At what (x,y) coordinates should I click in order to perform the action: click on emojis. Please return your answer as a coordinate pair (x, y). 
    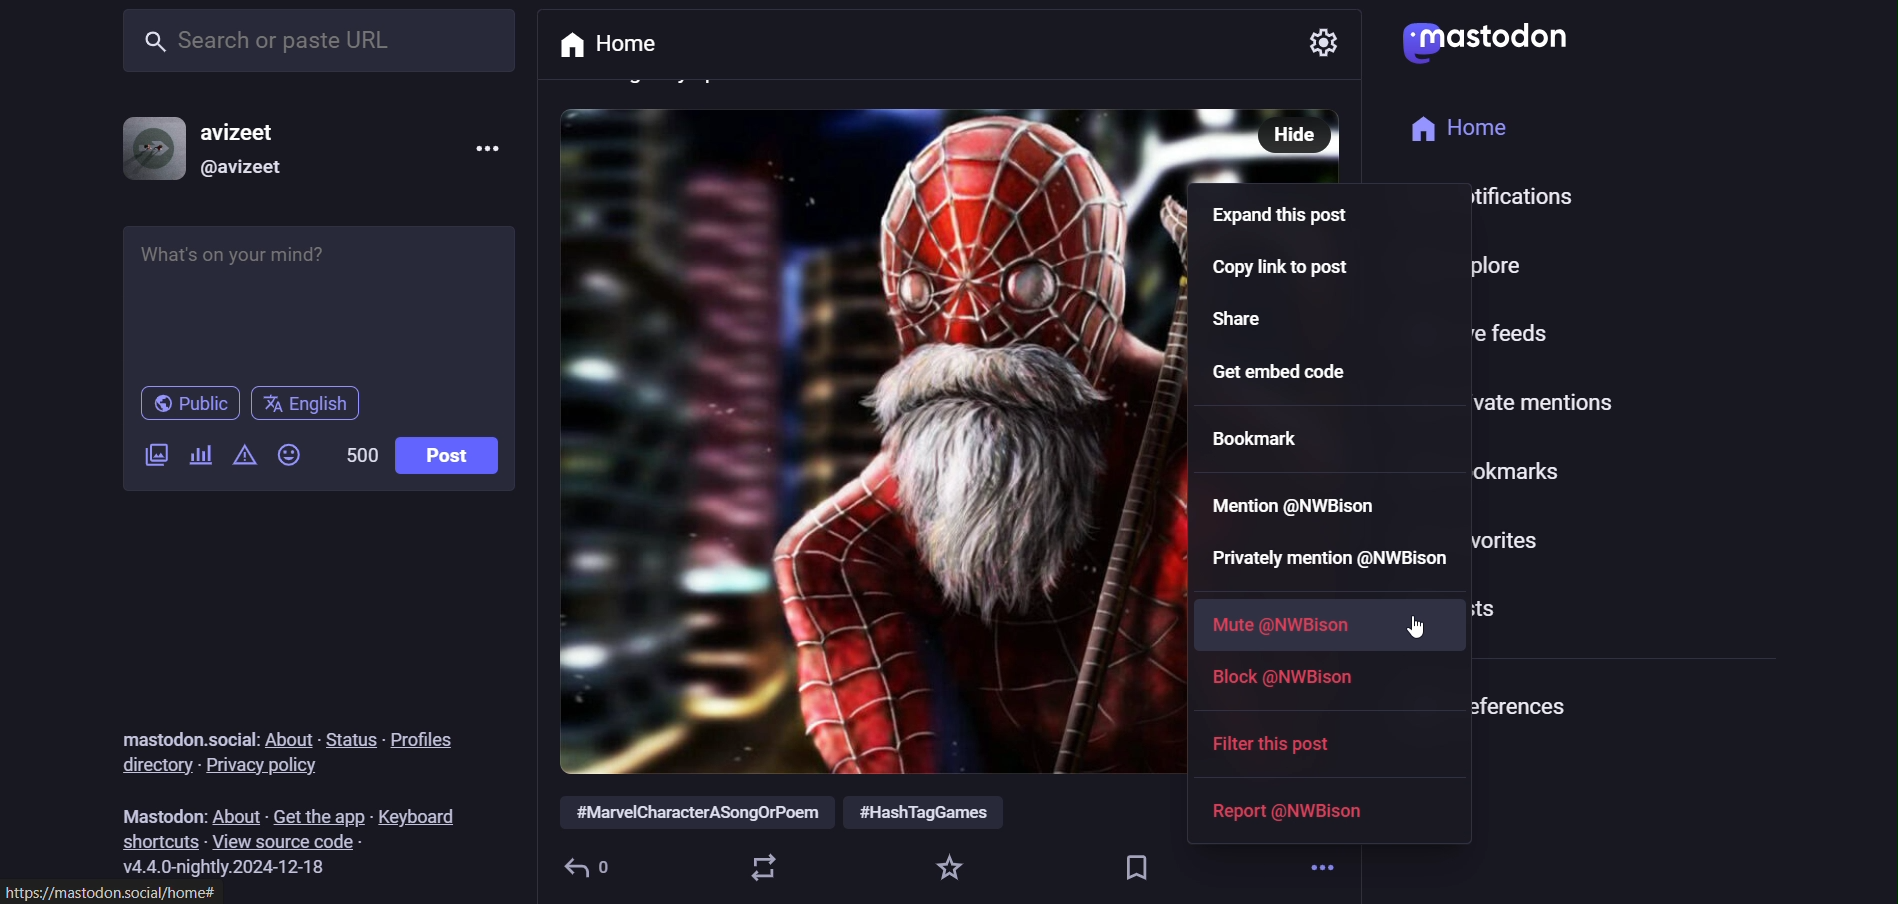
    Looking at the image, I should click on (291, 458).